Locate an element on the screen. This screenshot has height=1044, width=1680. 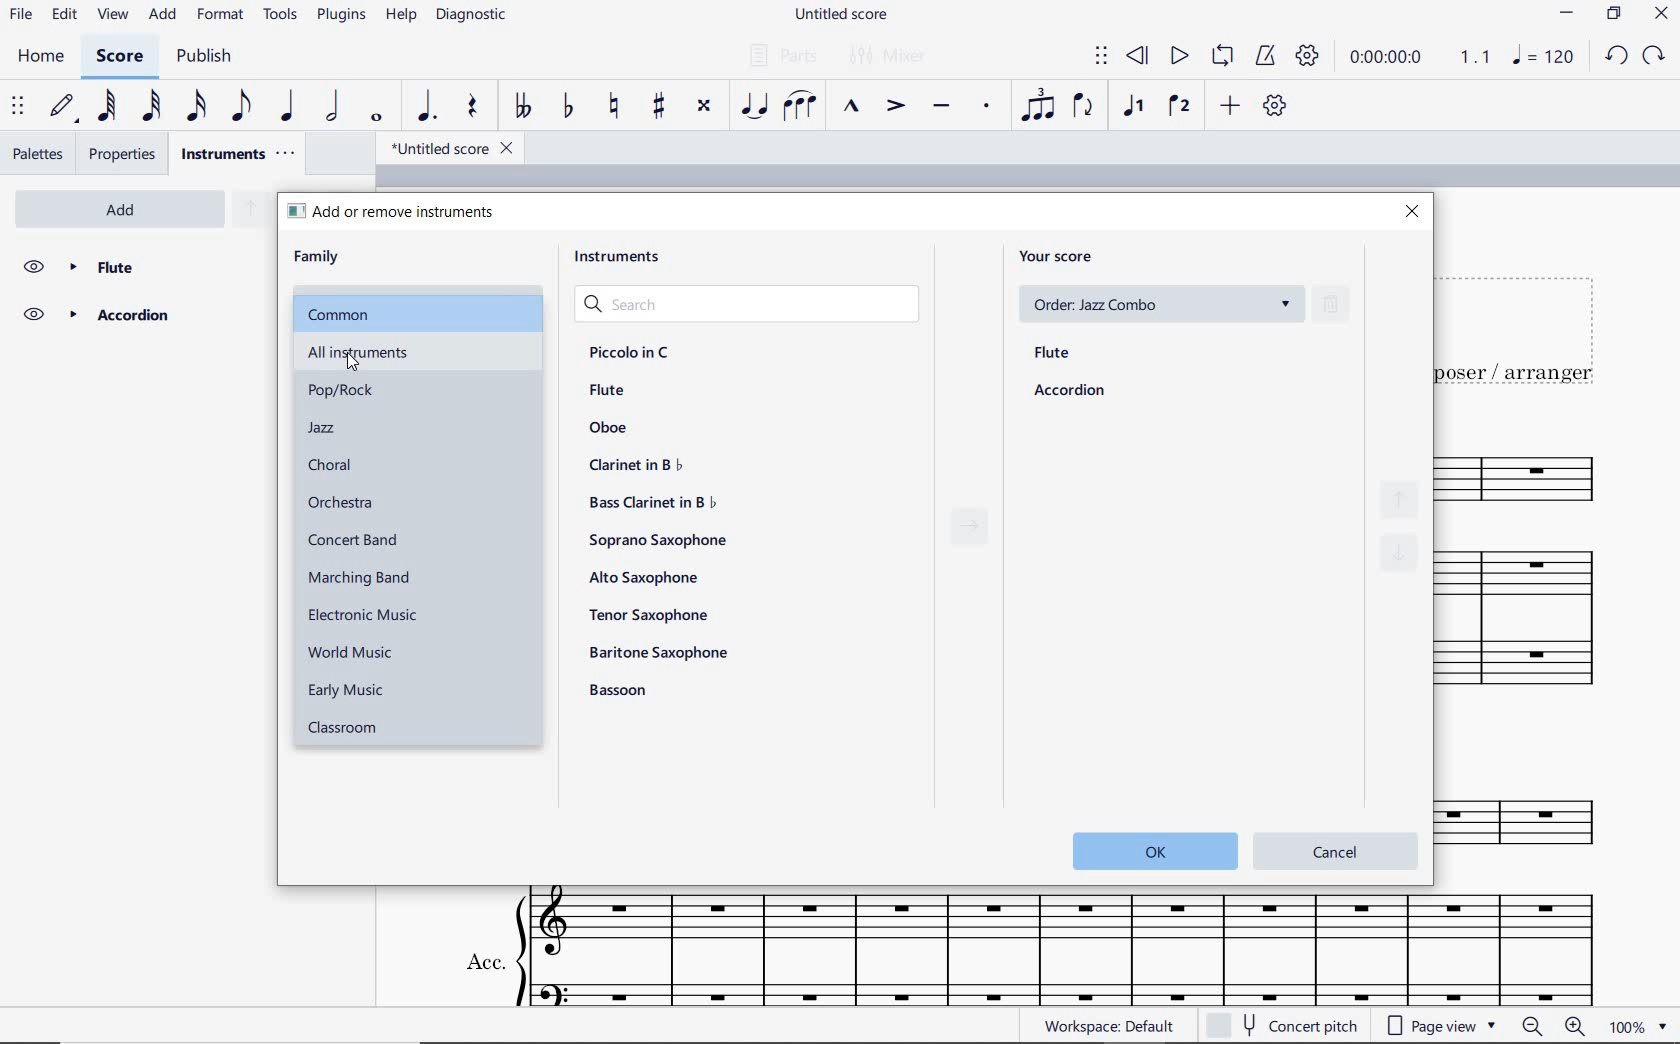
oboe is located at coordinates (609, 427).